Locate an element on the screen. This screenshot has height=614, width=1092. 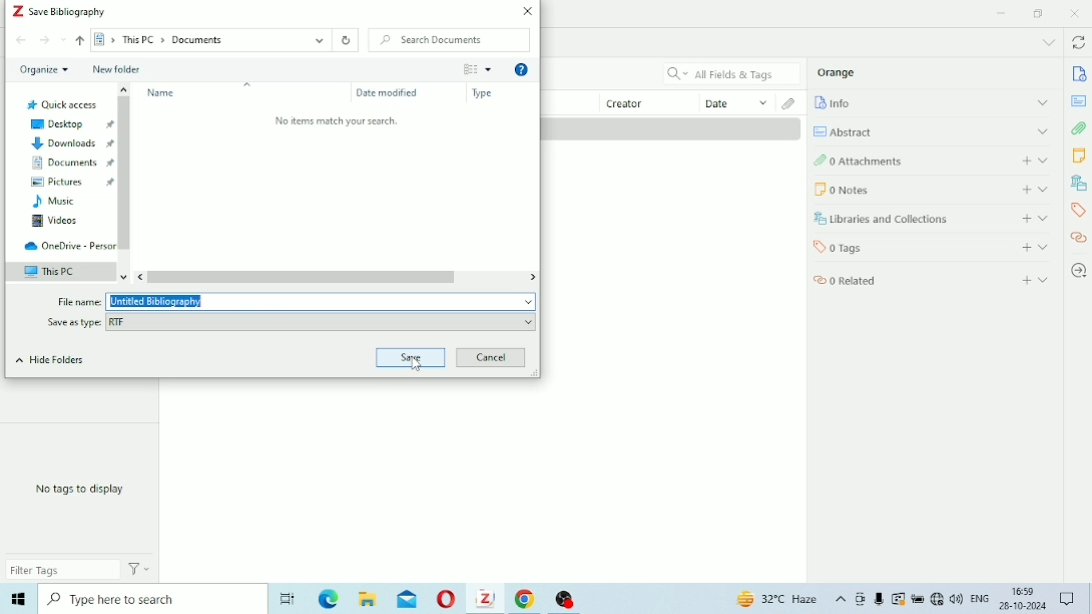
Info is located at coordinates (1080, 74).